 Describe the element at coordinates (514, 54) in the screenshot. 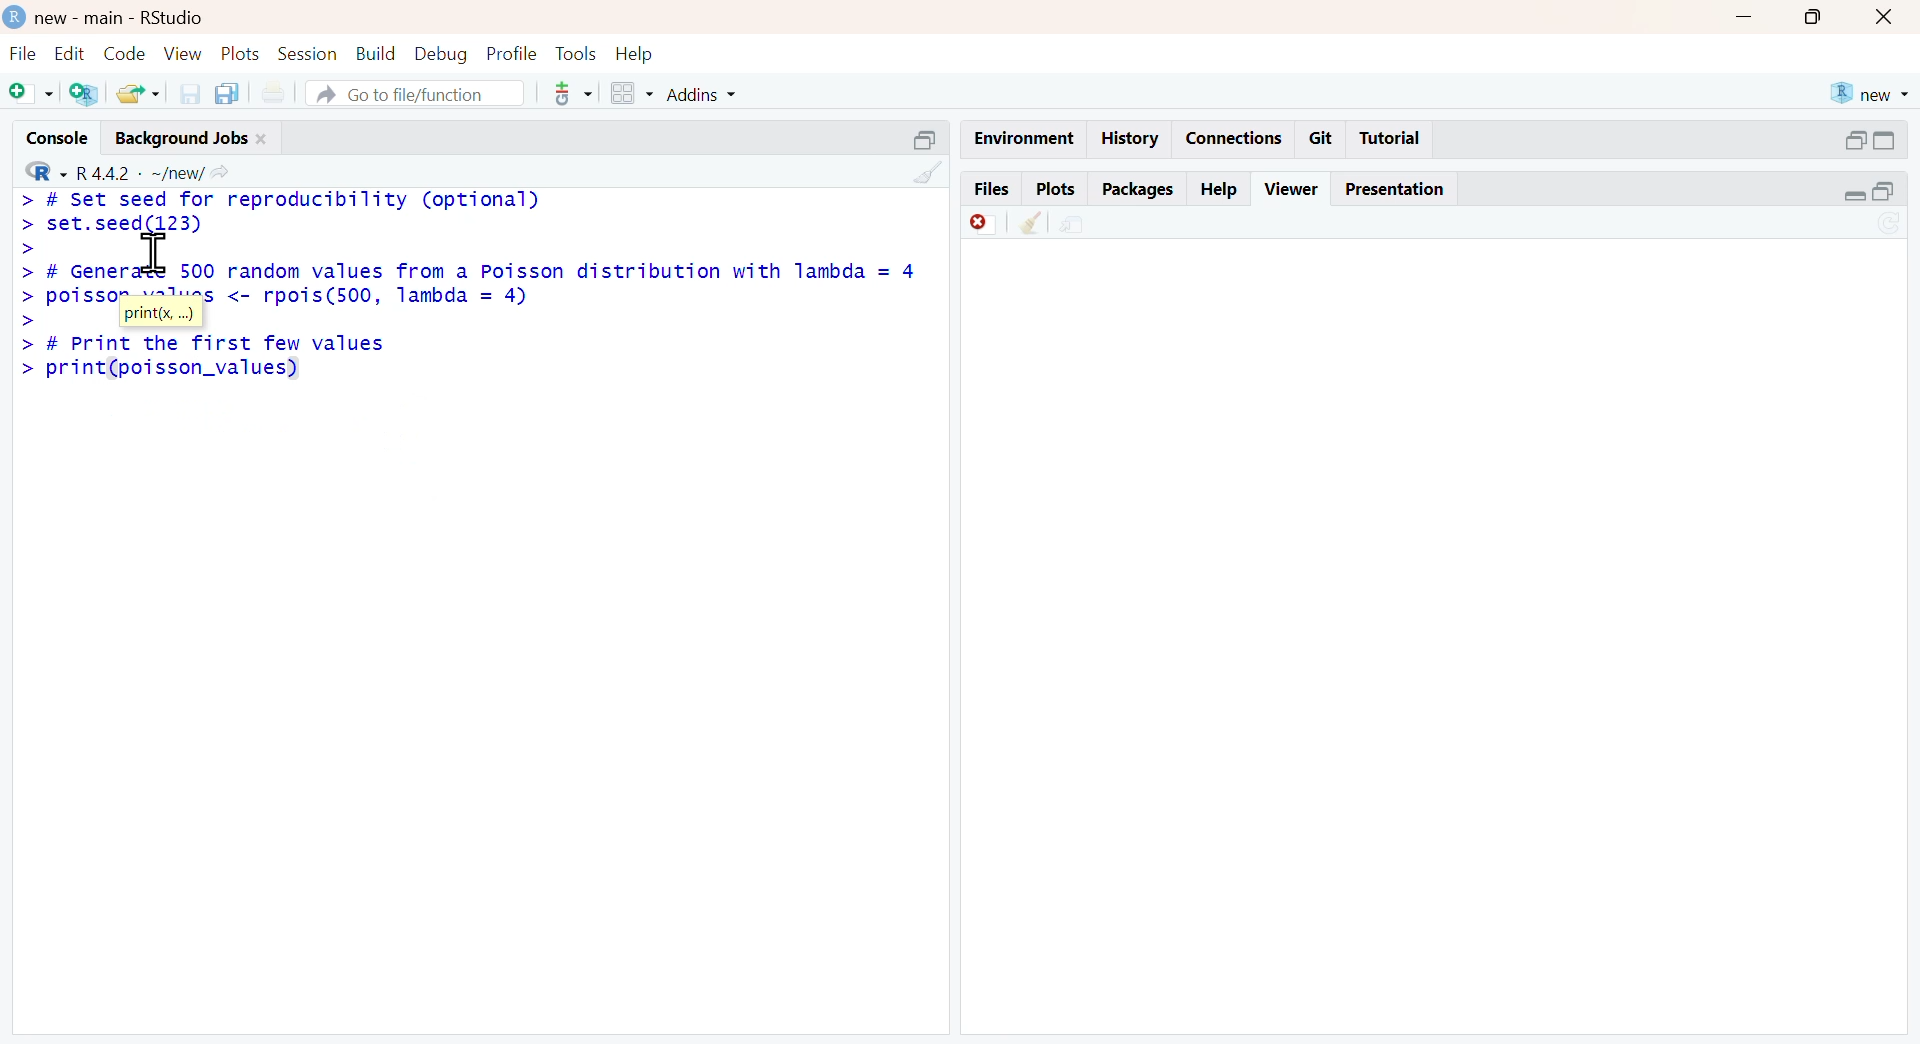

I see `ptofile` at that location.